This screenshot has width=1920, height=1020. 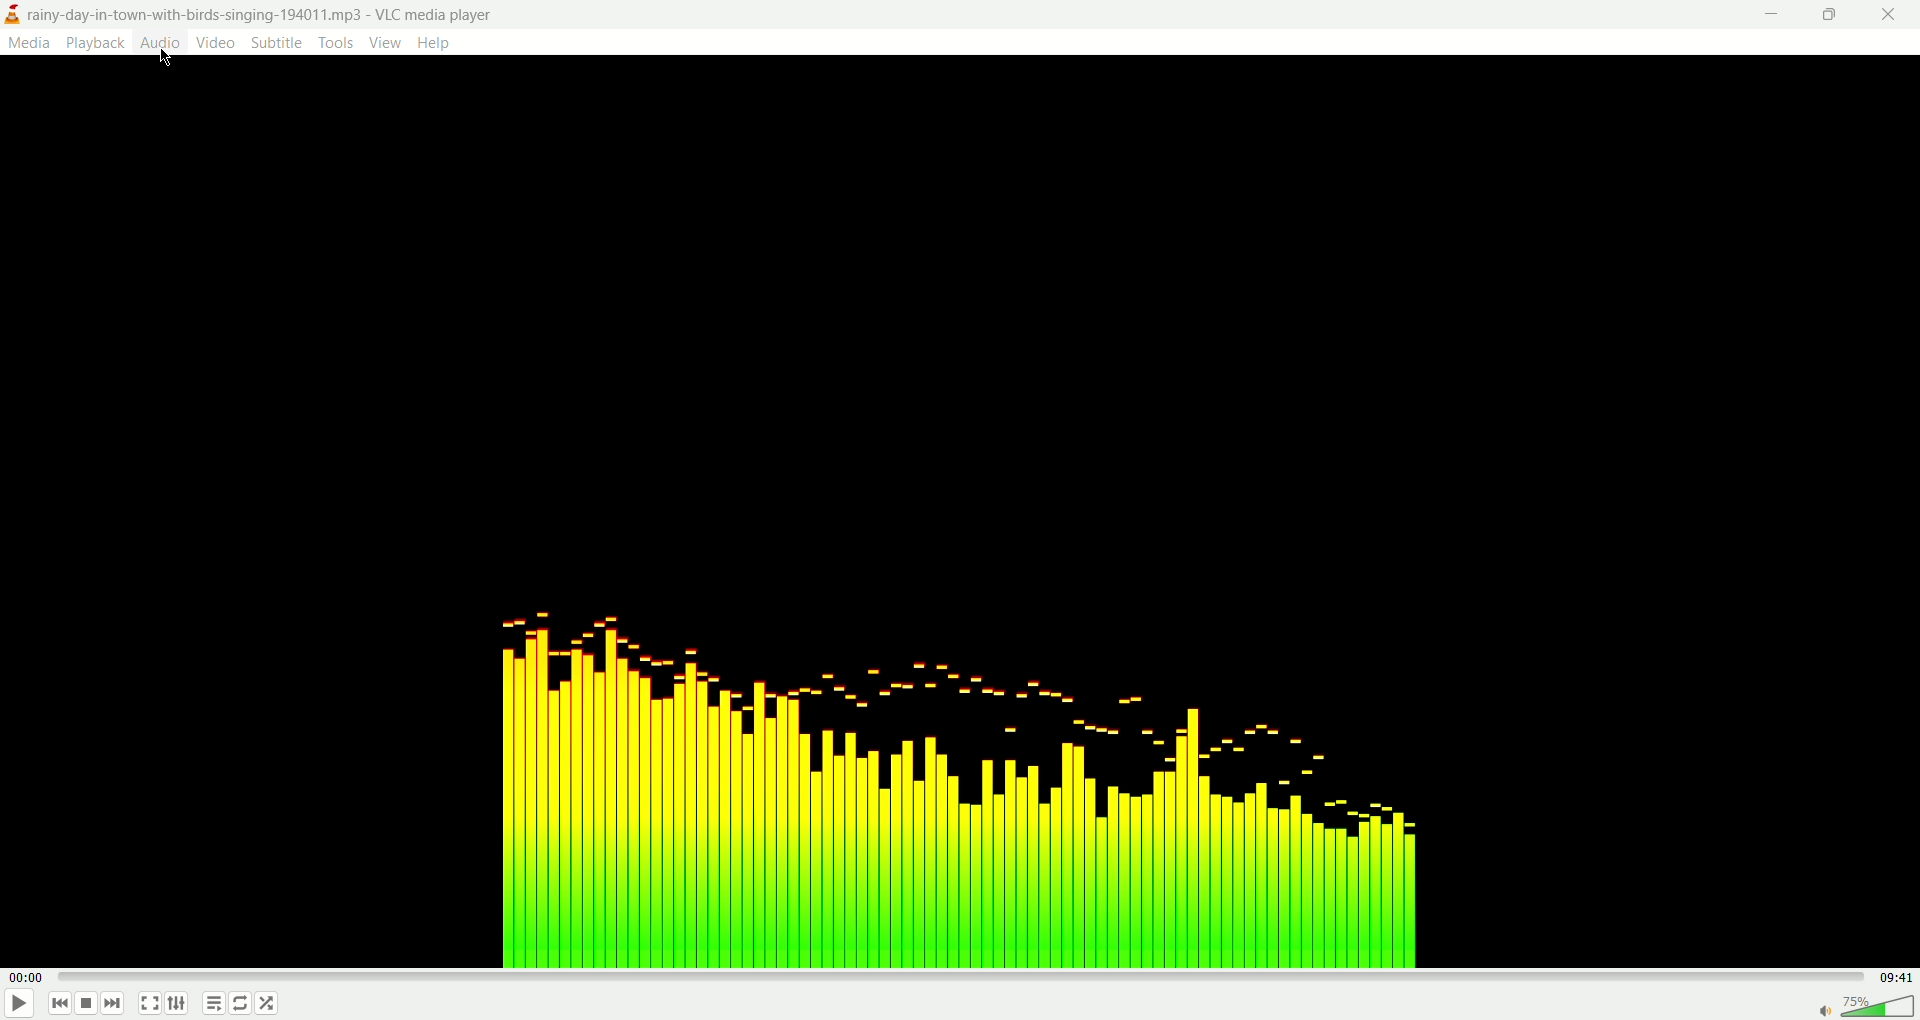 I want to click on volume bar, so click(x=1864, y=1004).